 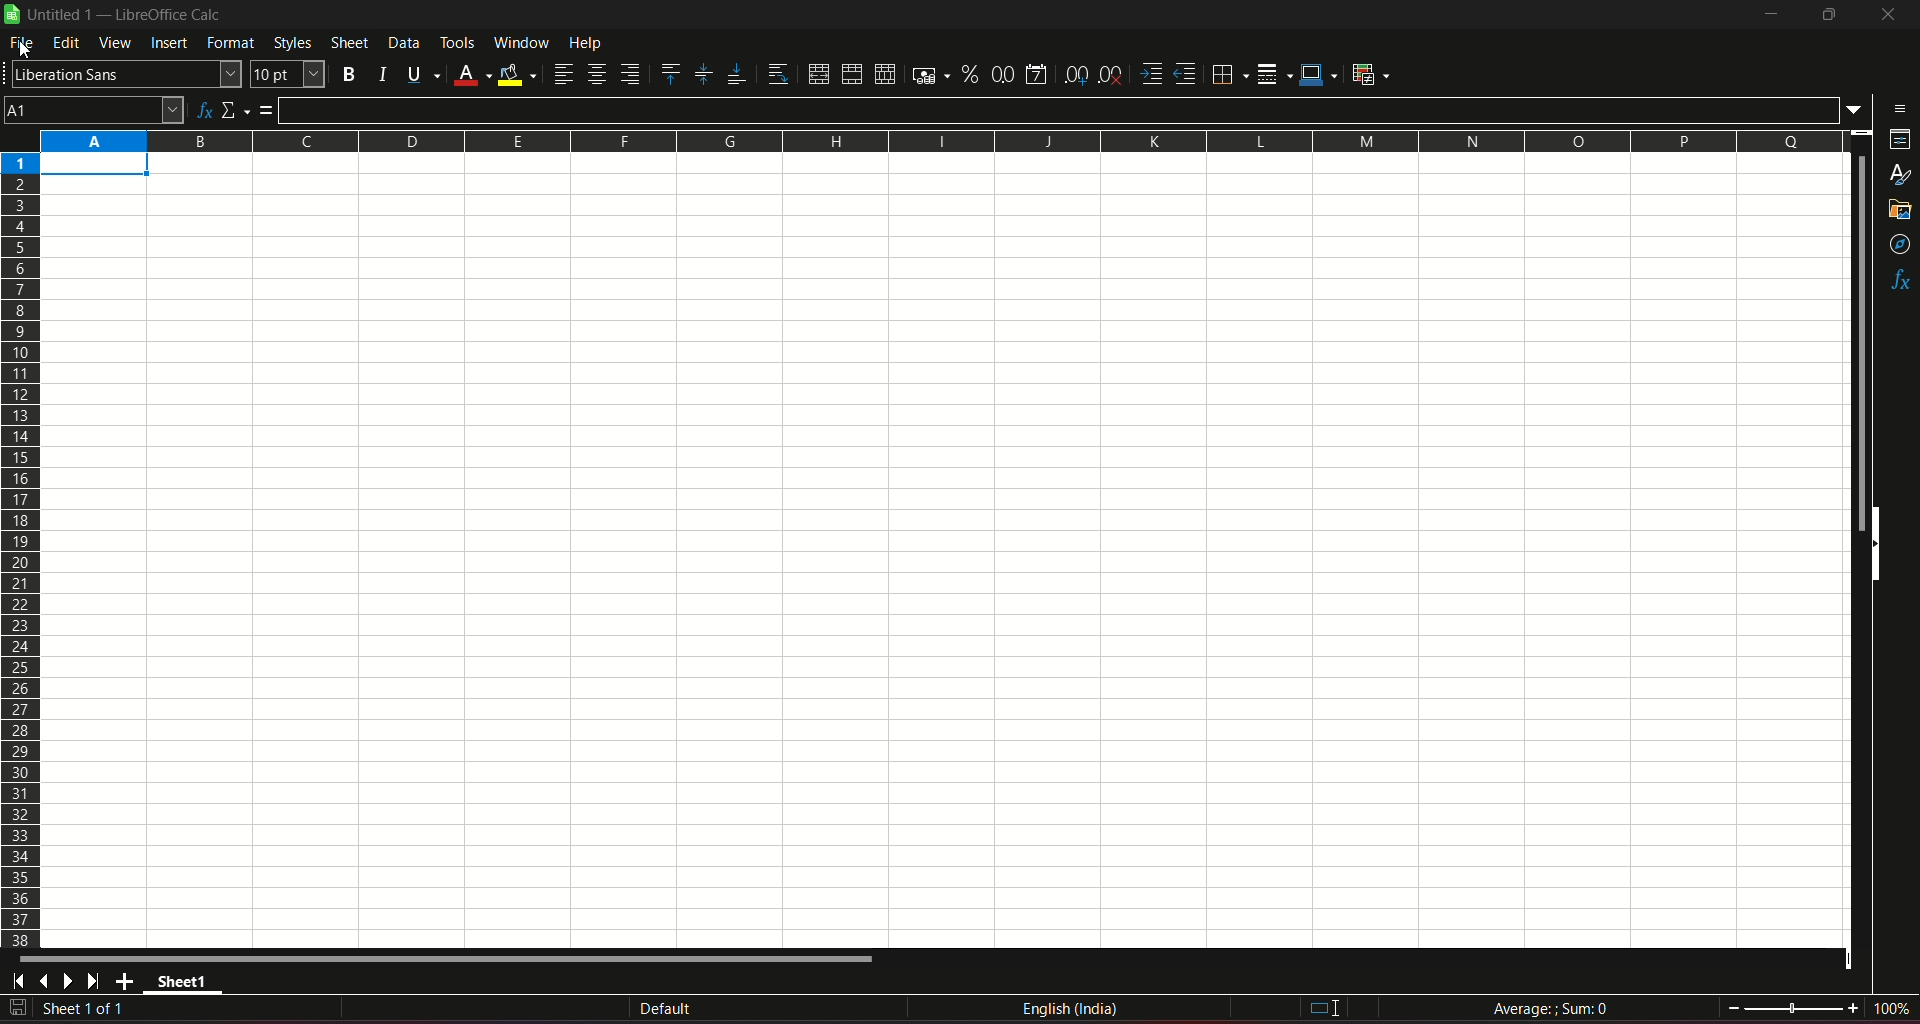 I want to click on view, so click(x=115, y=43).